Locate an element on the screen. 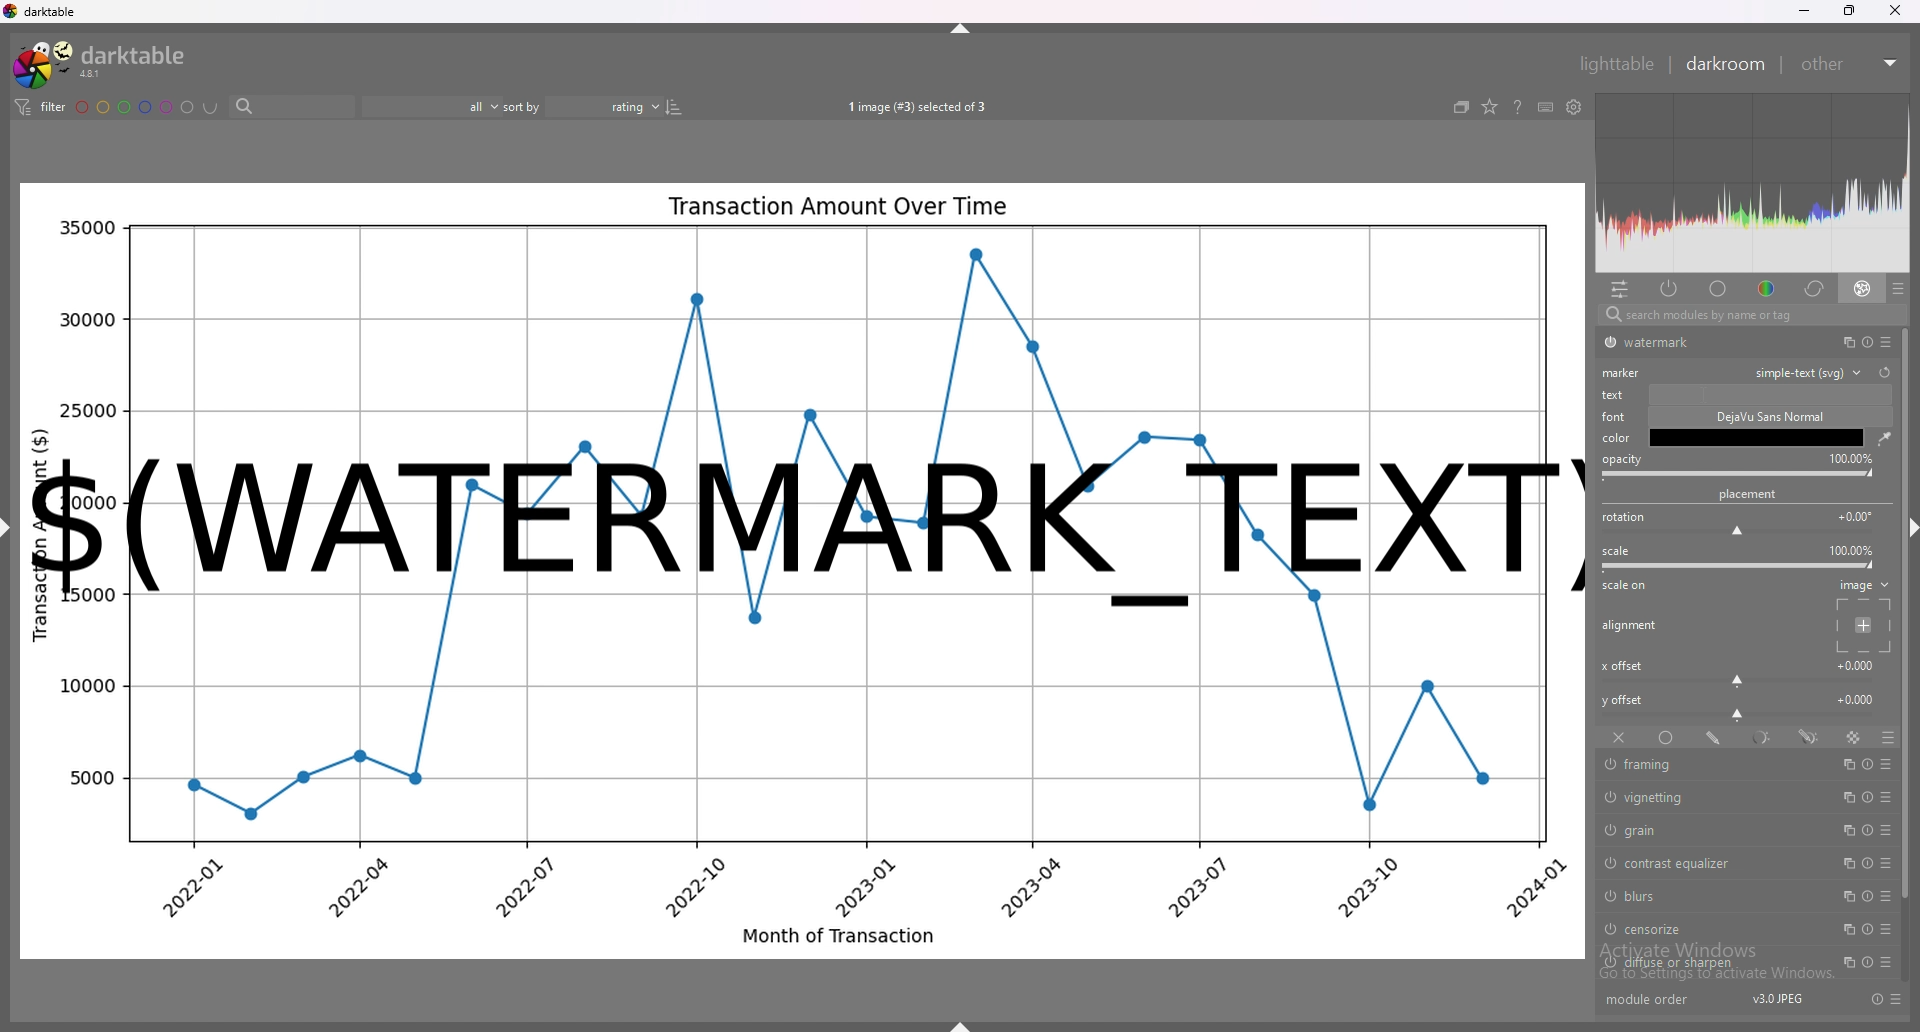  roation is located at coordinates (1623, 518).